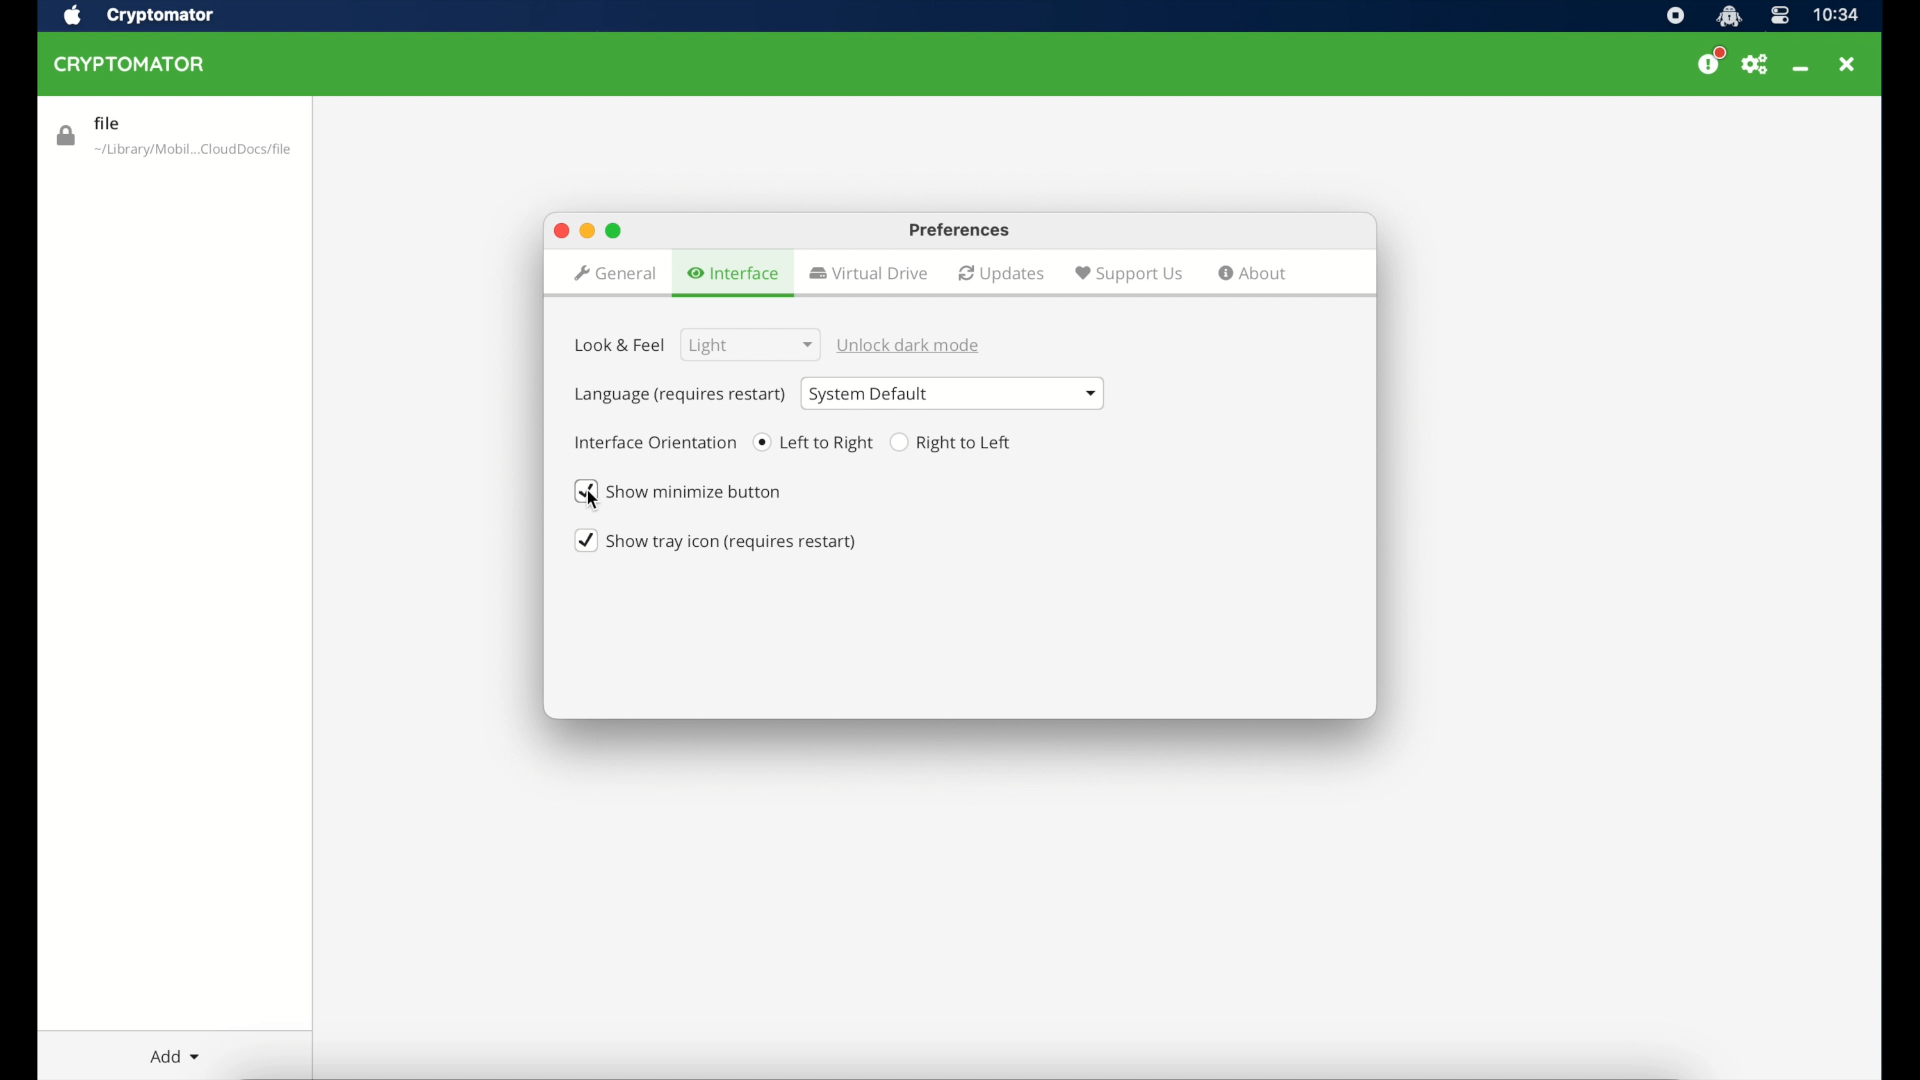 The width and height of the screenshot is (1920, 1080). What do you see at coordinates (1729, 16) in the screenshot?
I see `cryptomator icon` at bounding box center [1729, 16].